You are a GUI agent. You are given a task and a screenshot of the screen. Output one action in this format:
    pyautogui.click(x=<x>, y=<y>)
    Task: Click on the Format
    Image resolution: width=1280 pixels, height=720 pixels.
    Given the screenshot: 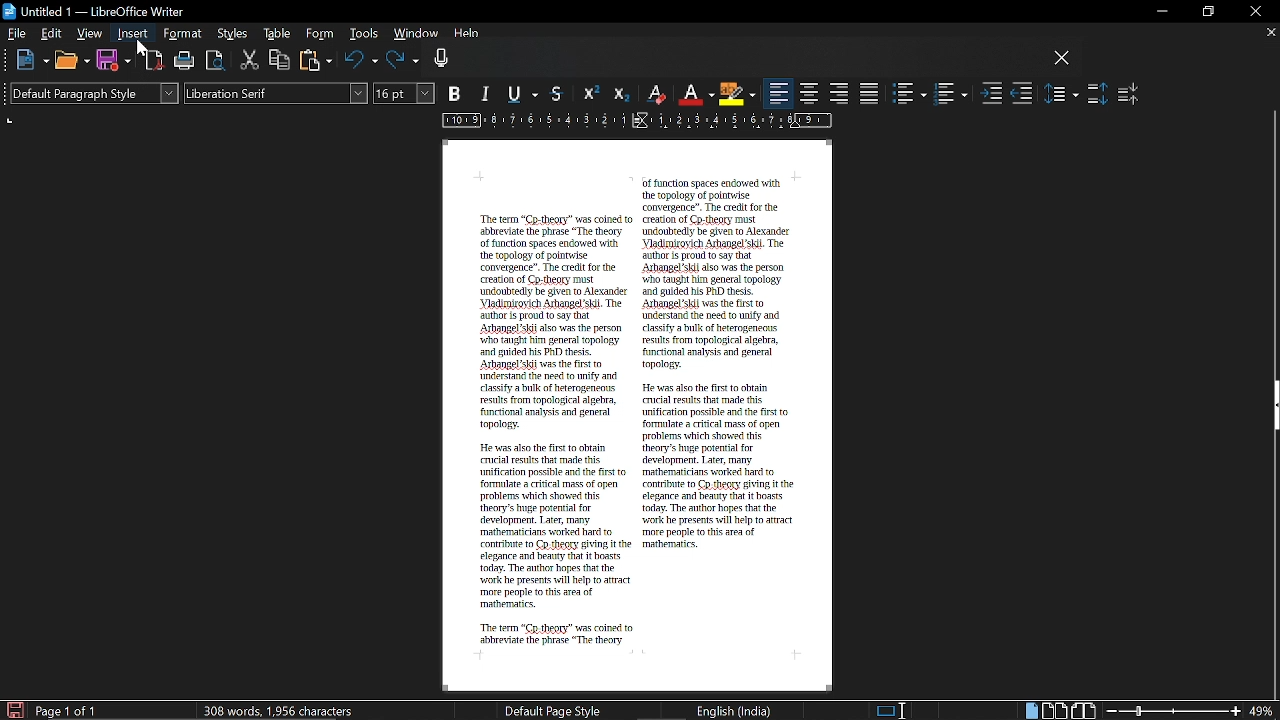 What is the action you would take?
    pyautogui.click(x=182, y=34)
    